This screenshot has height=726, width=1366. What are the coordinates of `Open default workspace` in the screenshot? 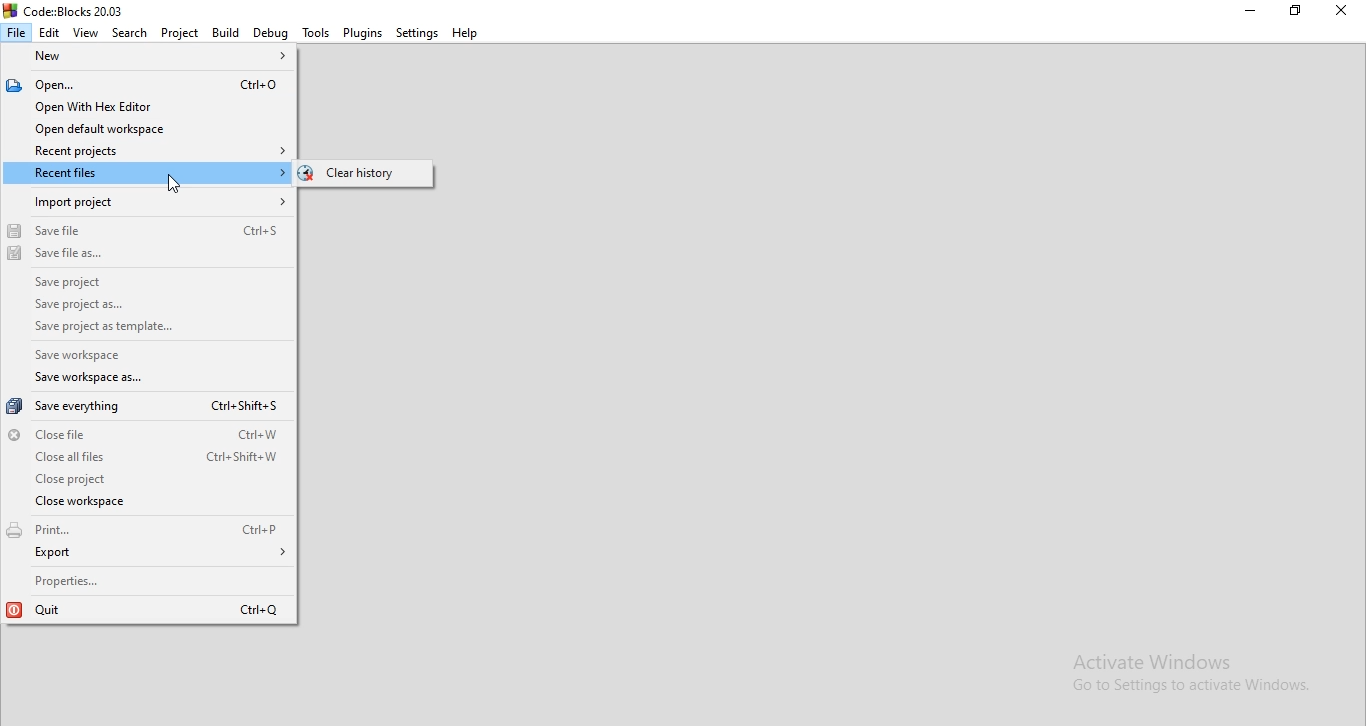 It's located at (144, 129).